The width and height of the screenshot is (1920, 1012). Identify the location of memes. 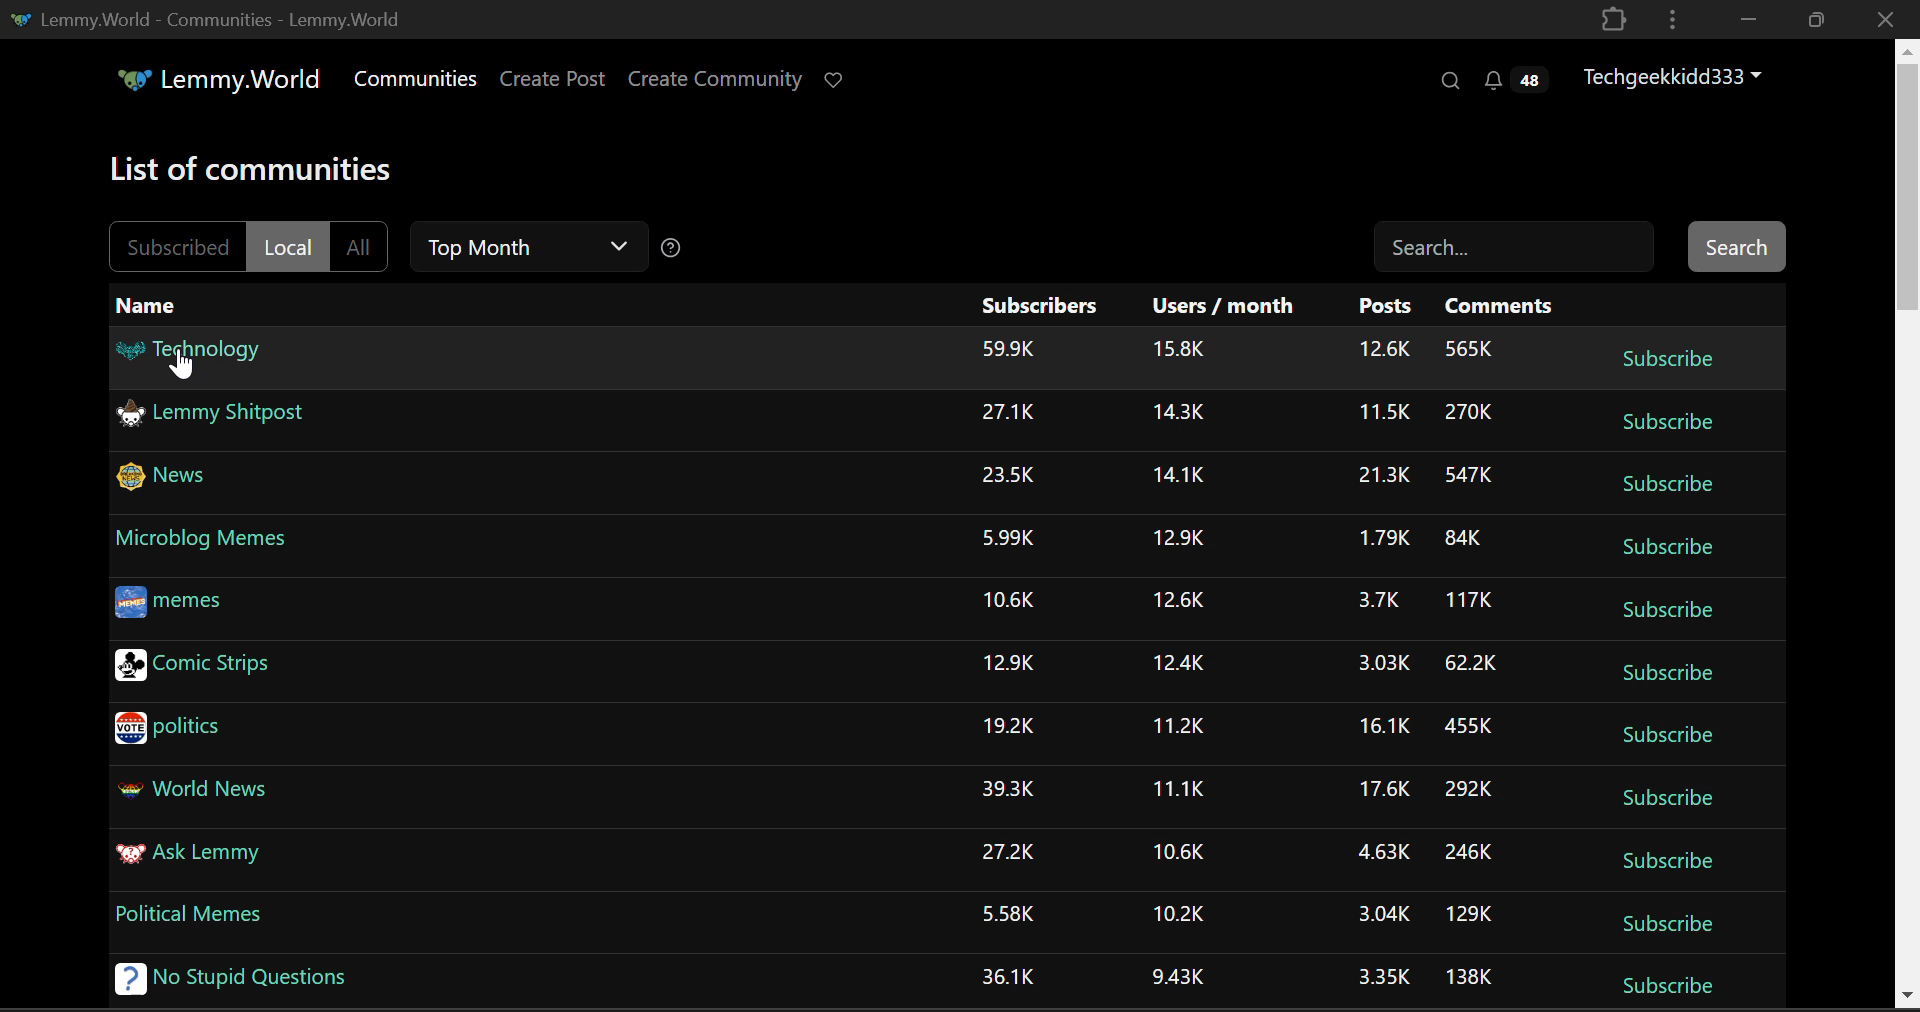
(169, 604).